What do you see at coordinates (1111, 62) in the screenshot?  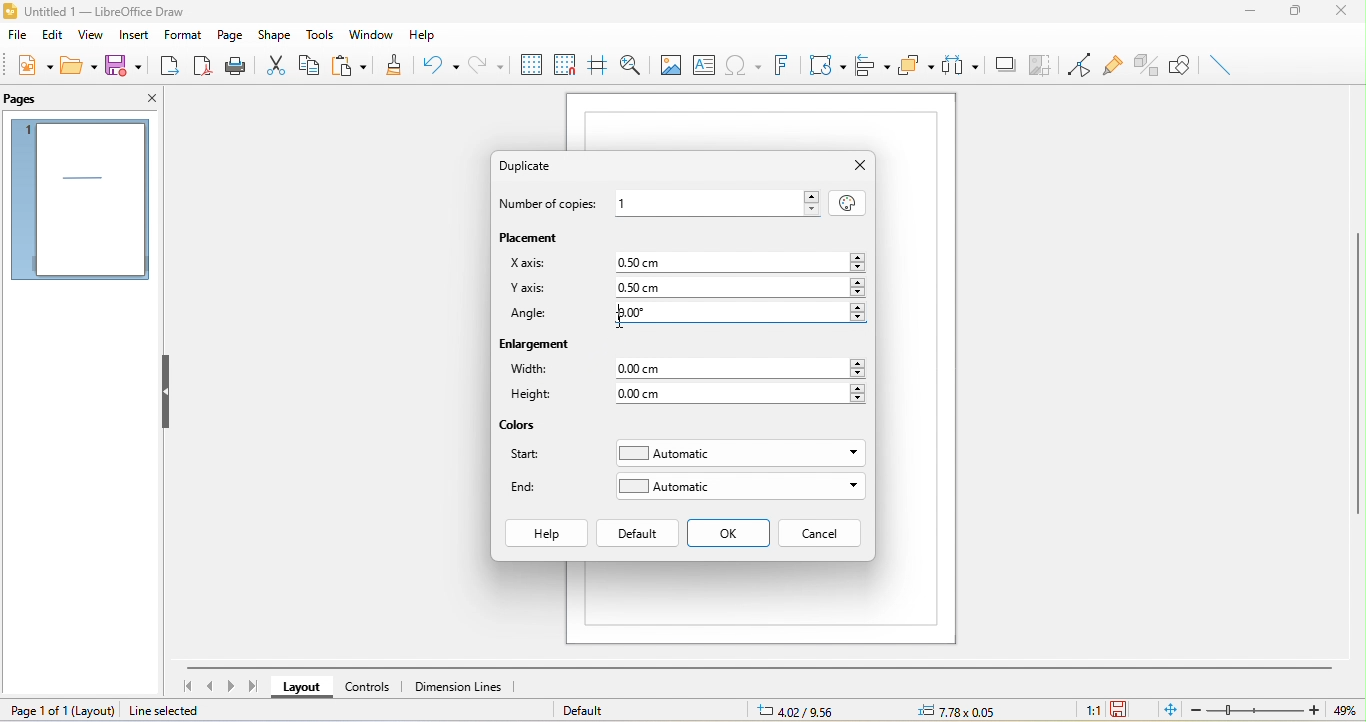 I see `gluepoint function` at bounding box center [1111, 62].